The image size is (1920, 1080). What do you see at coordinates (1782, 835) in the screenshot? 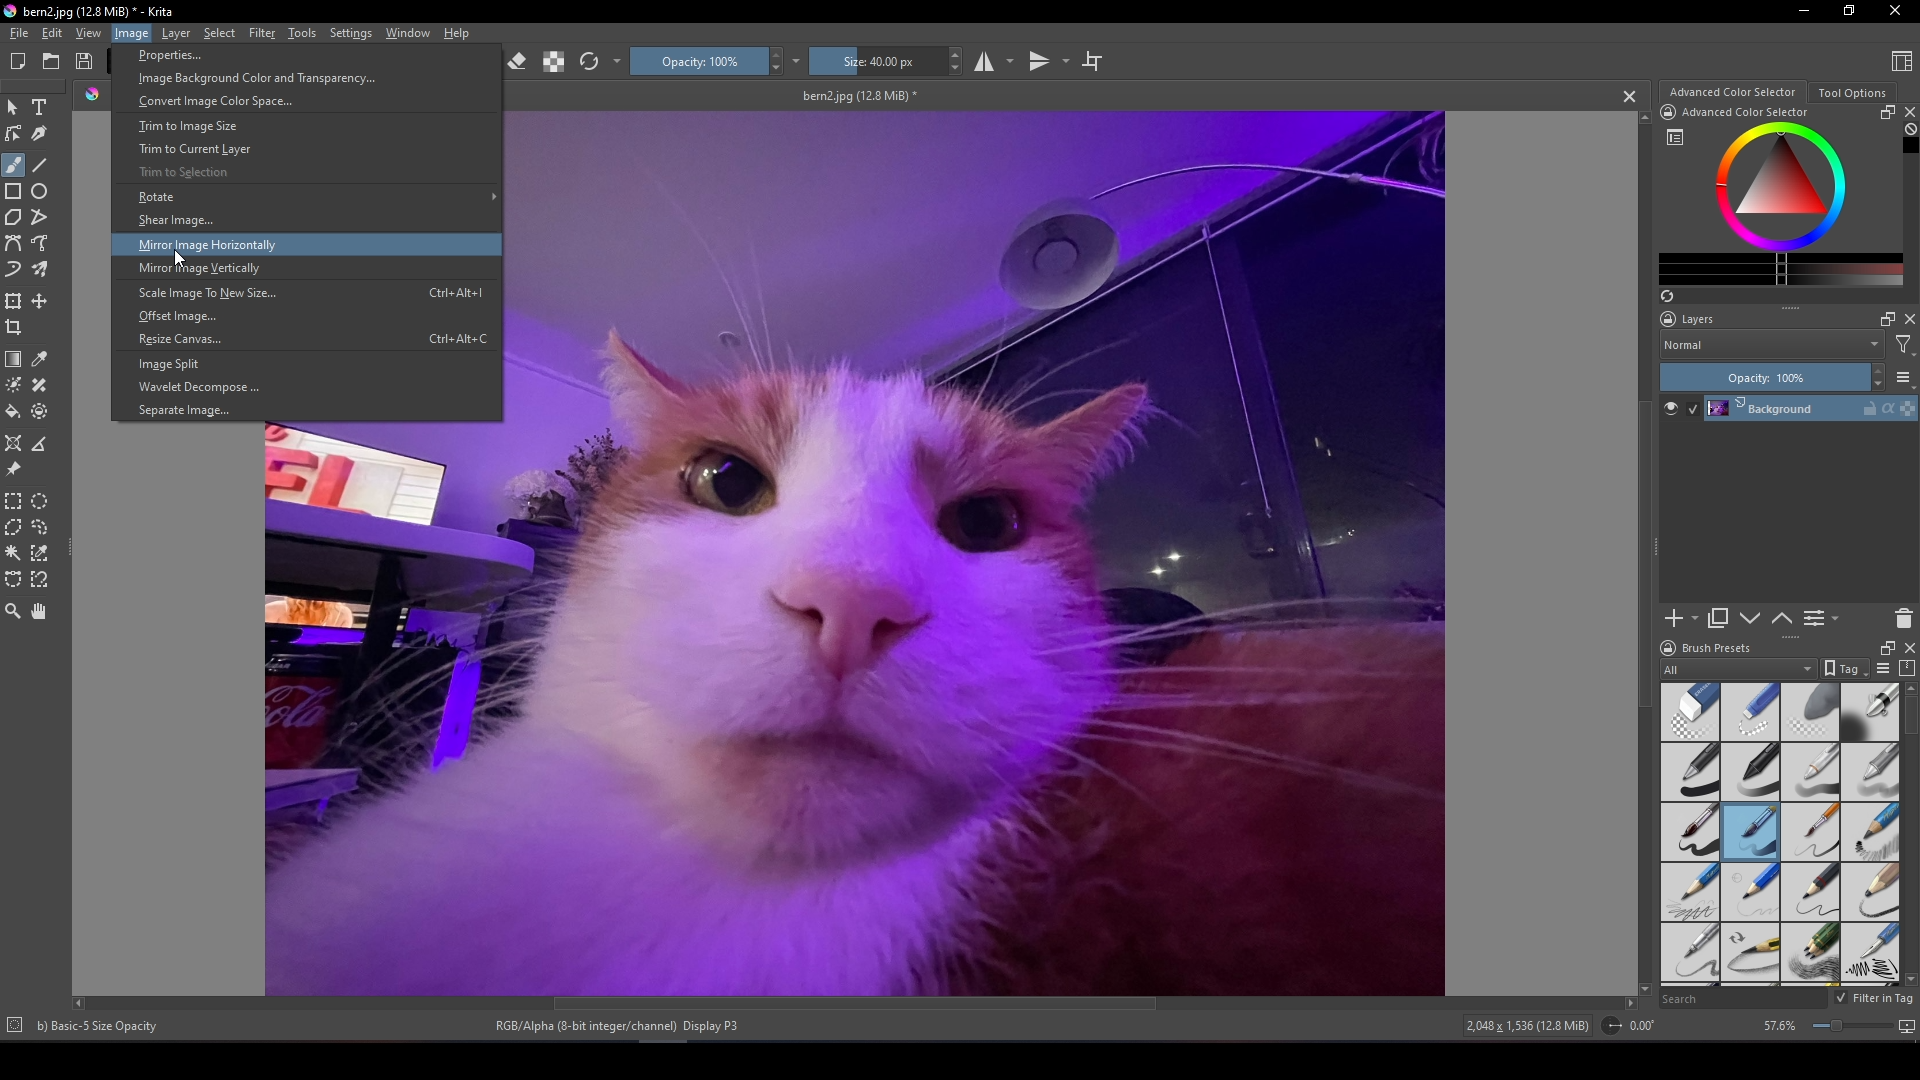
I see `Brush style preset panel` at bounding box center [1782, 835].